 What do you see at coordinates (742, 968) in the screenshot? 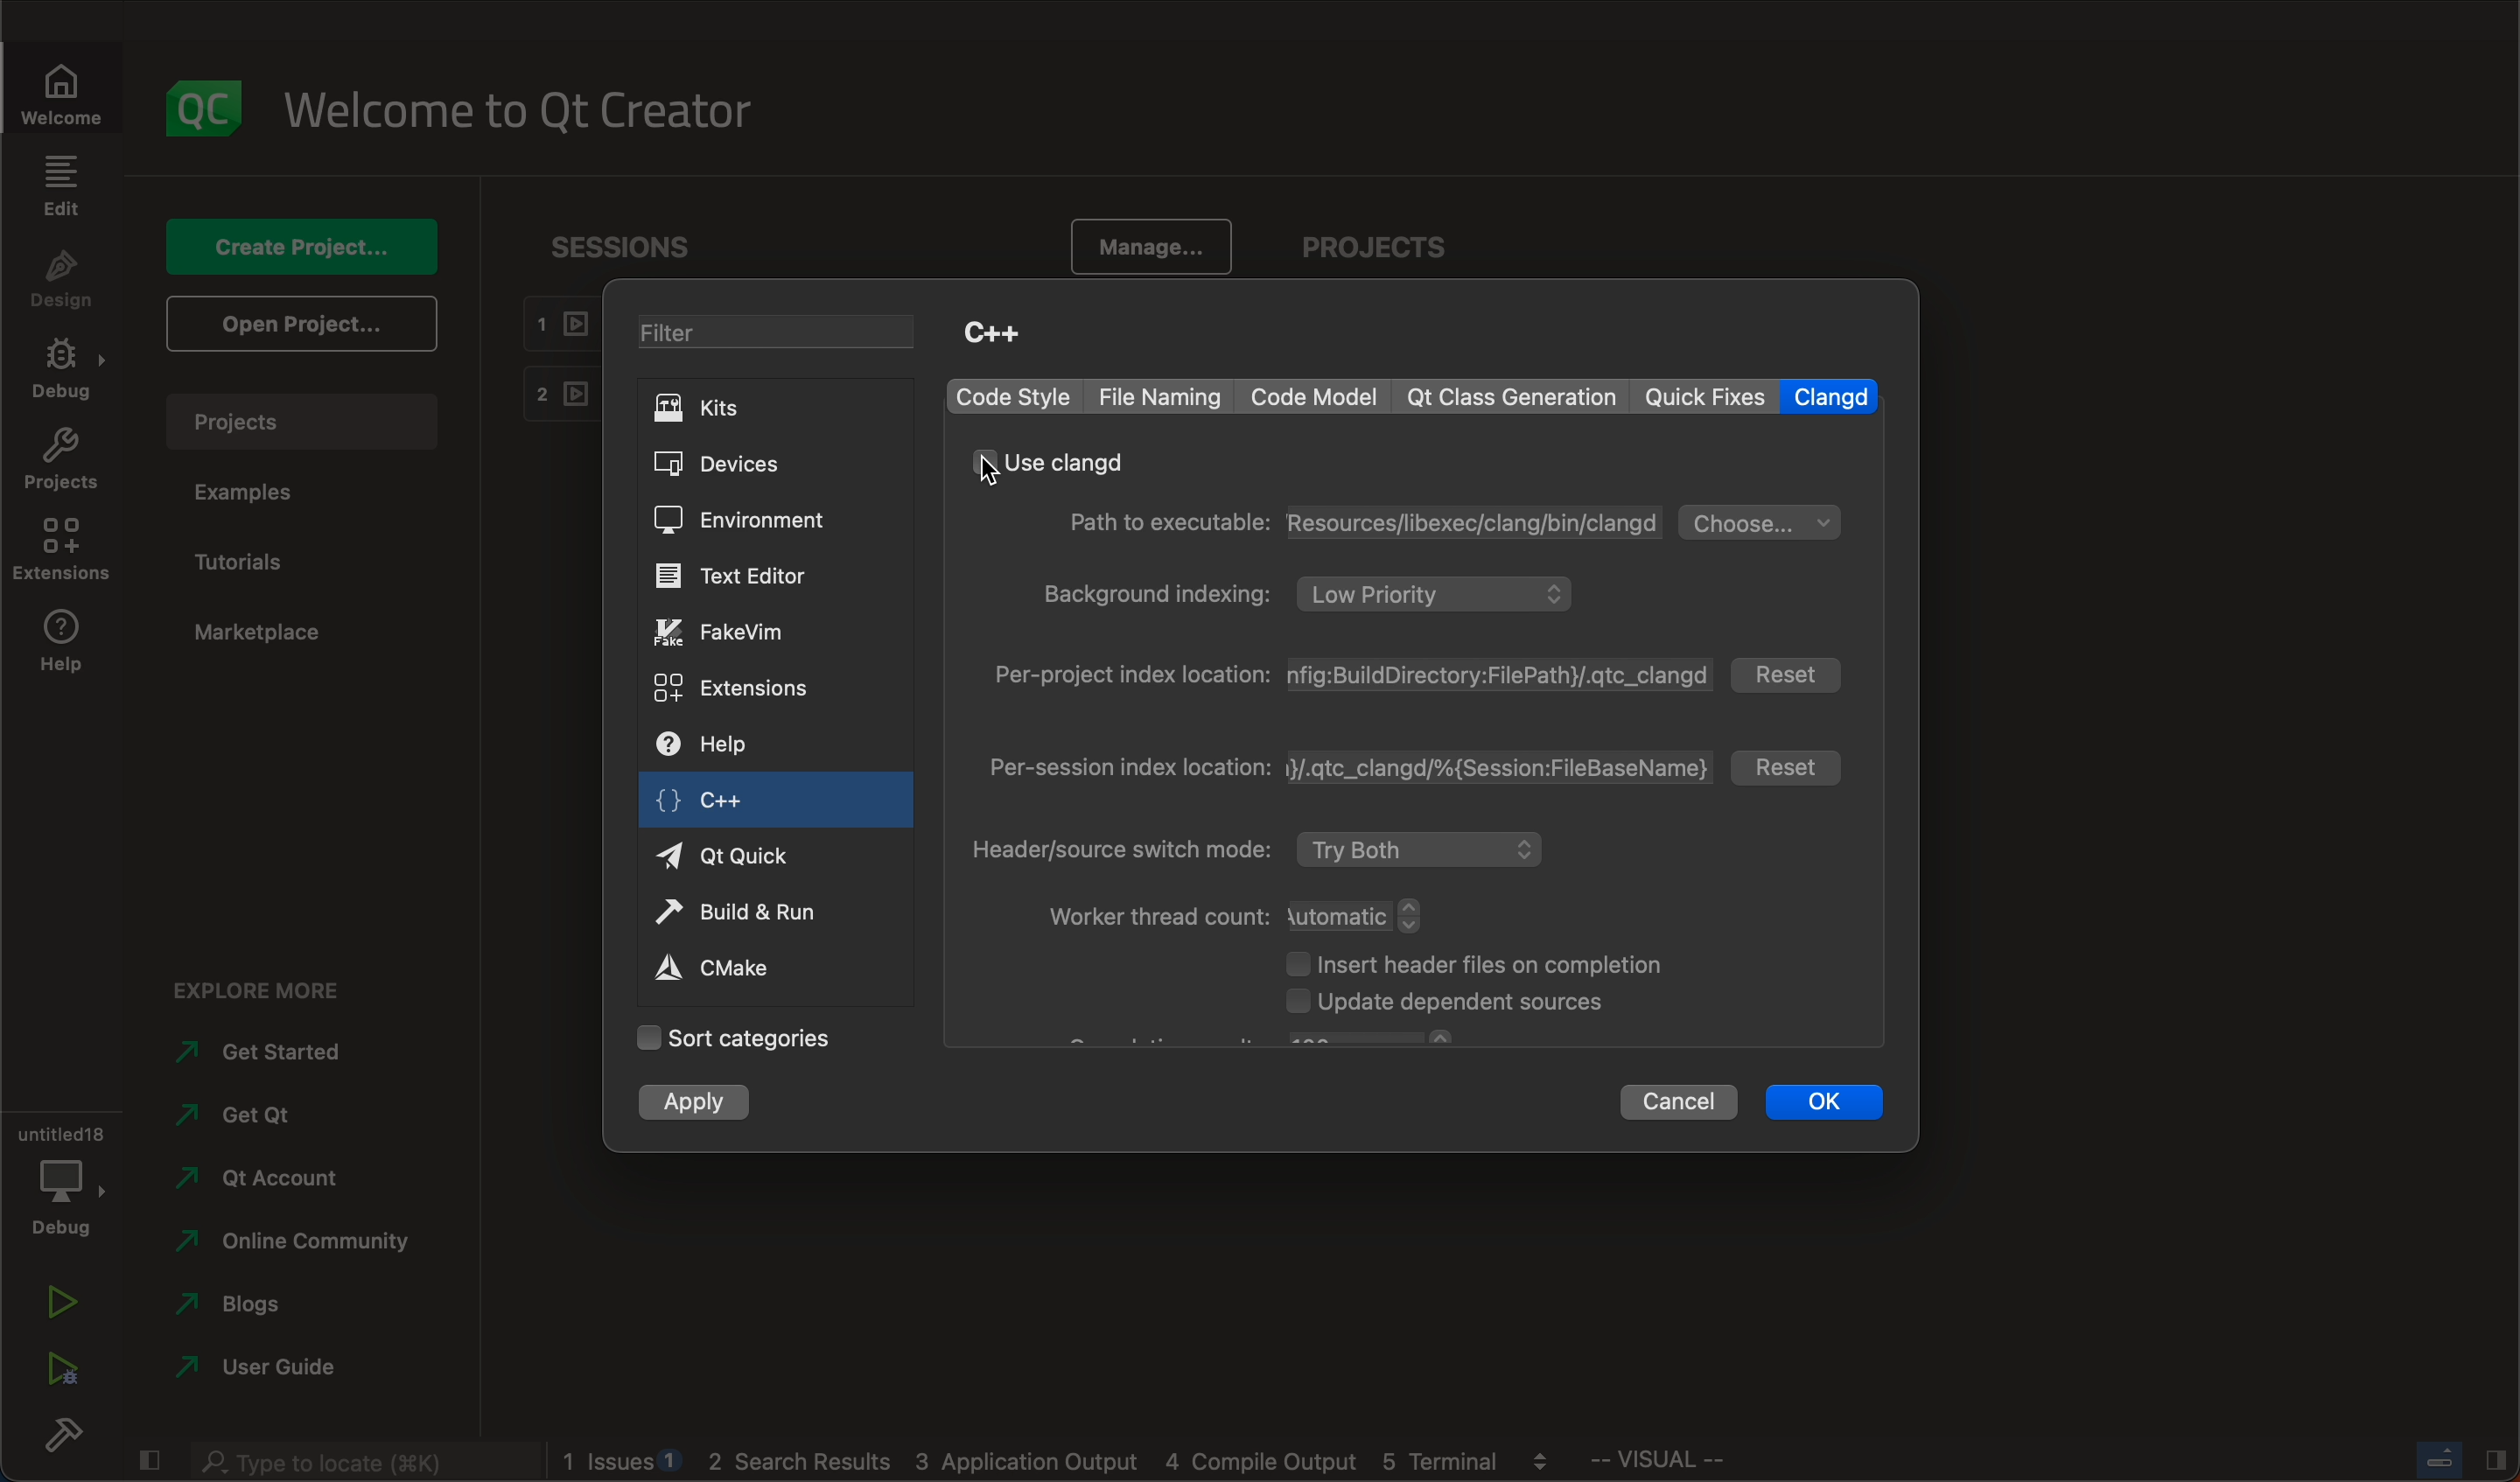
I see `cmake` at bounding box center [742, 968].